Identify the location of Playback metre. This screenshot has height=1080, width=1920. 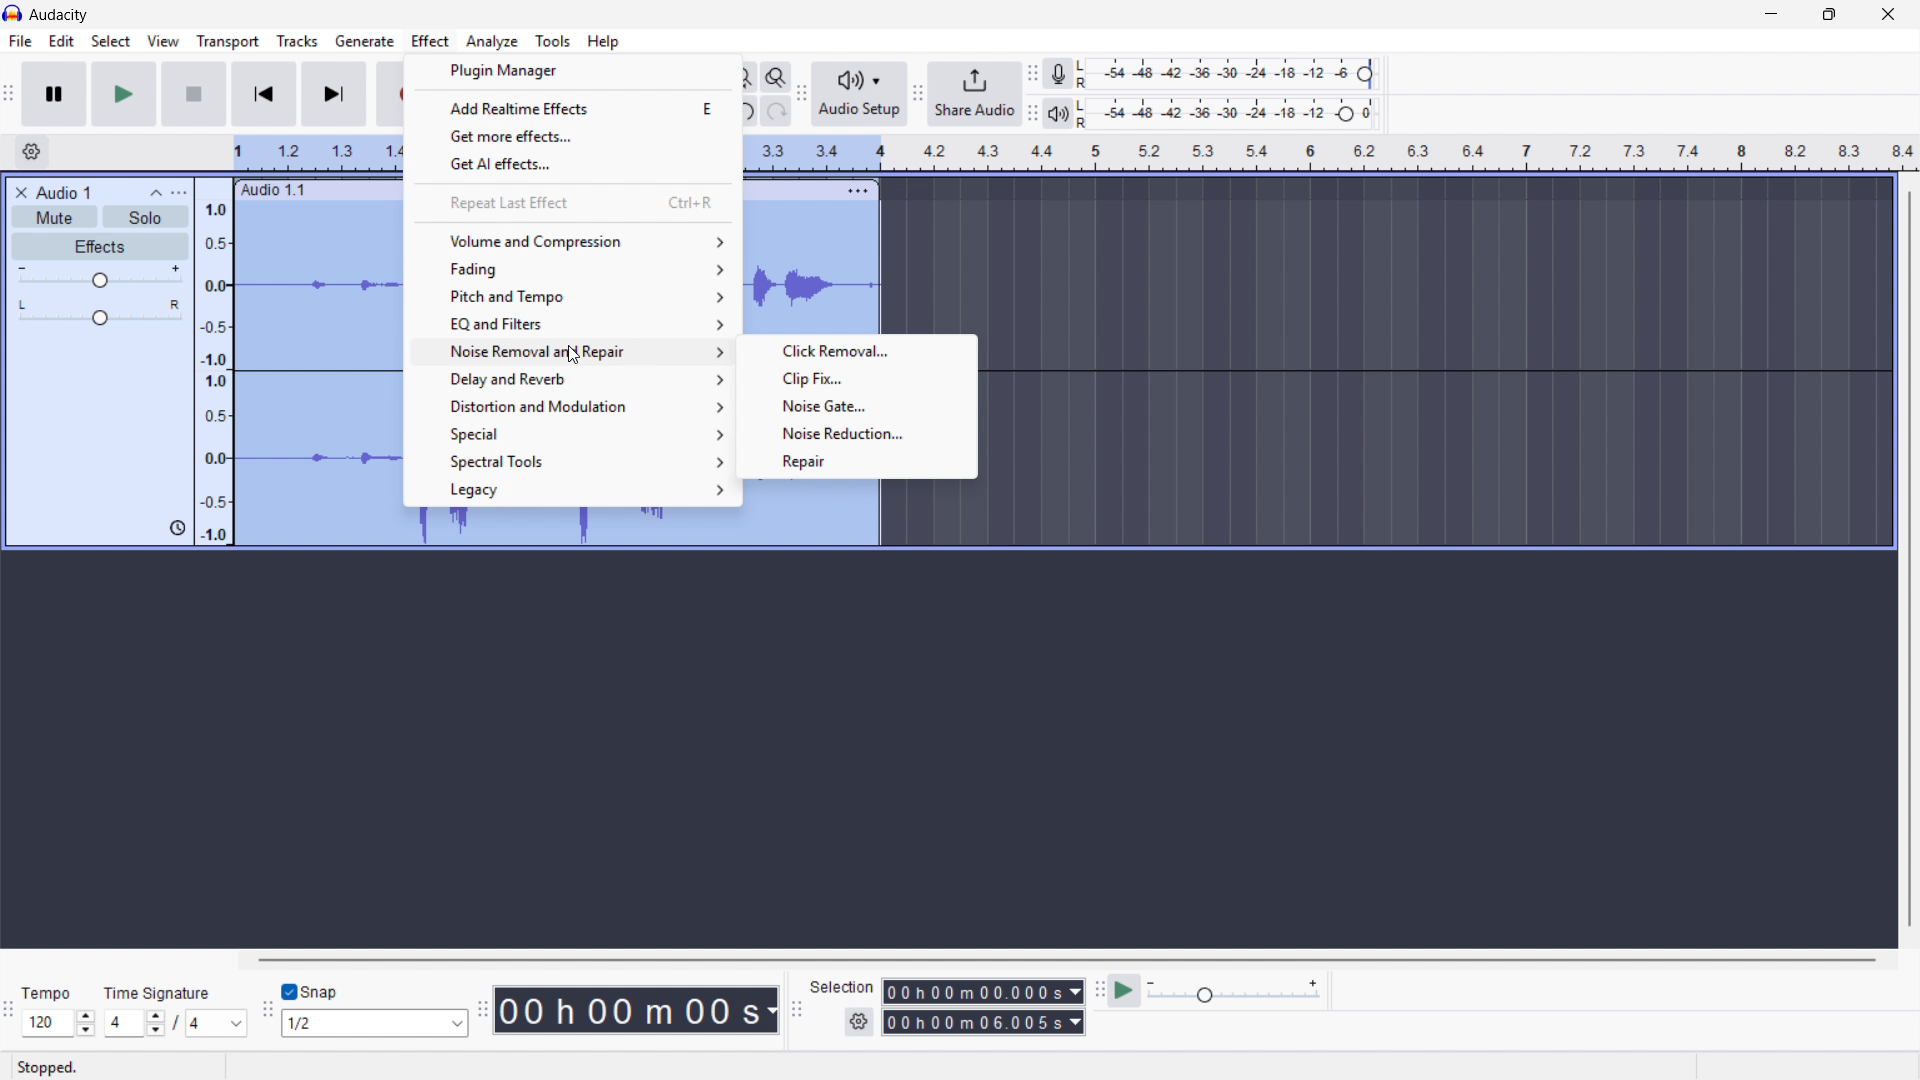
(1060, 114).